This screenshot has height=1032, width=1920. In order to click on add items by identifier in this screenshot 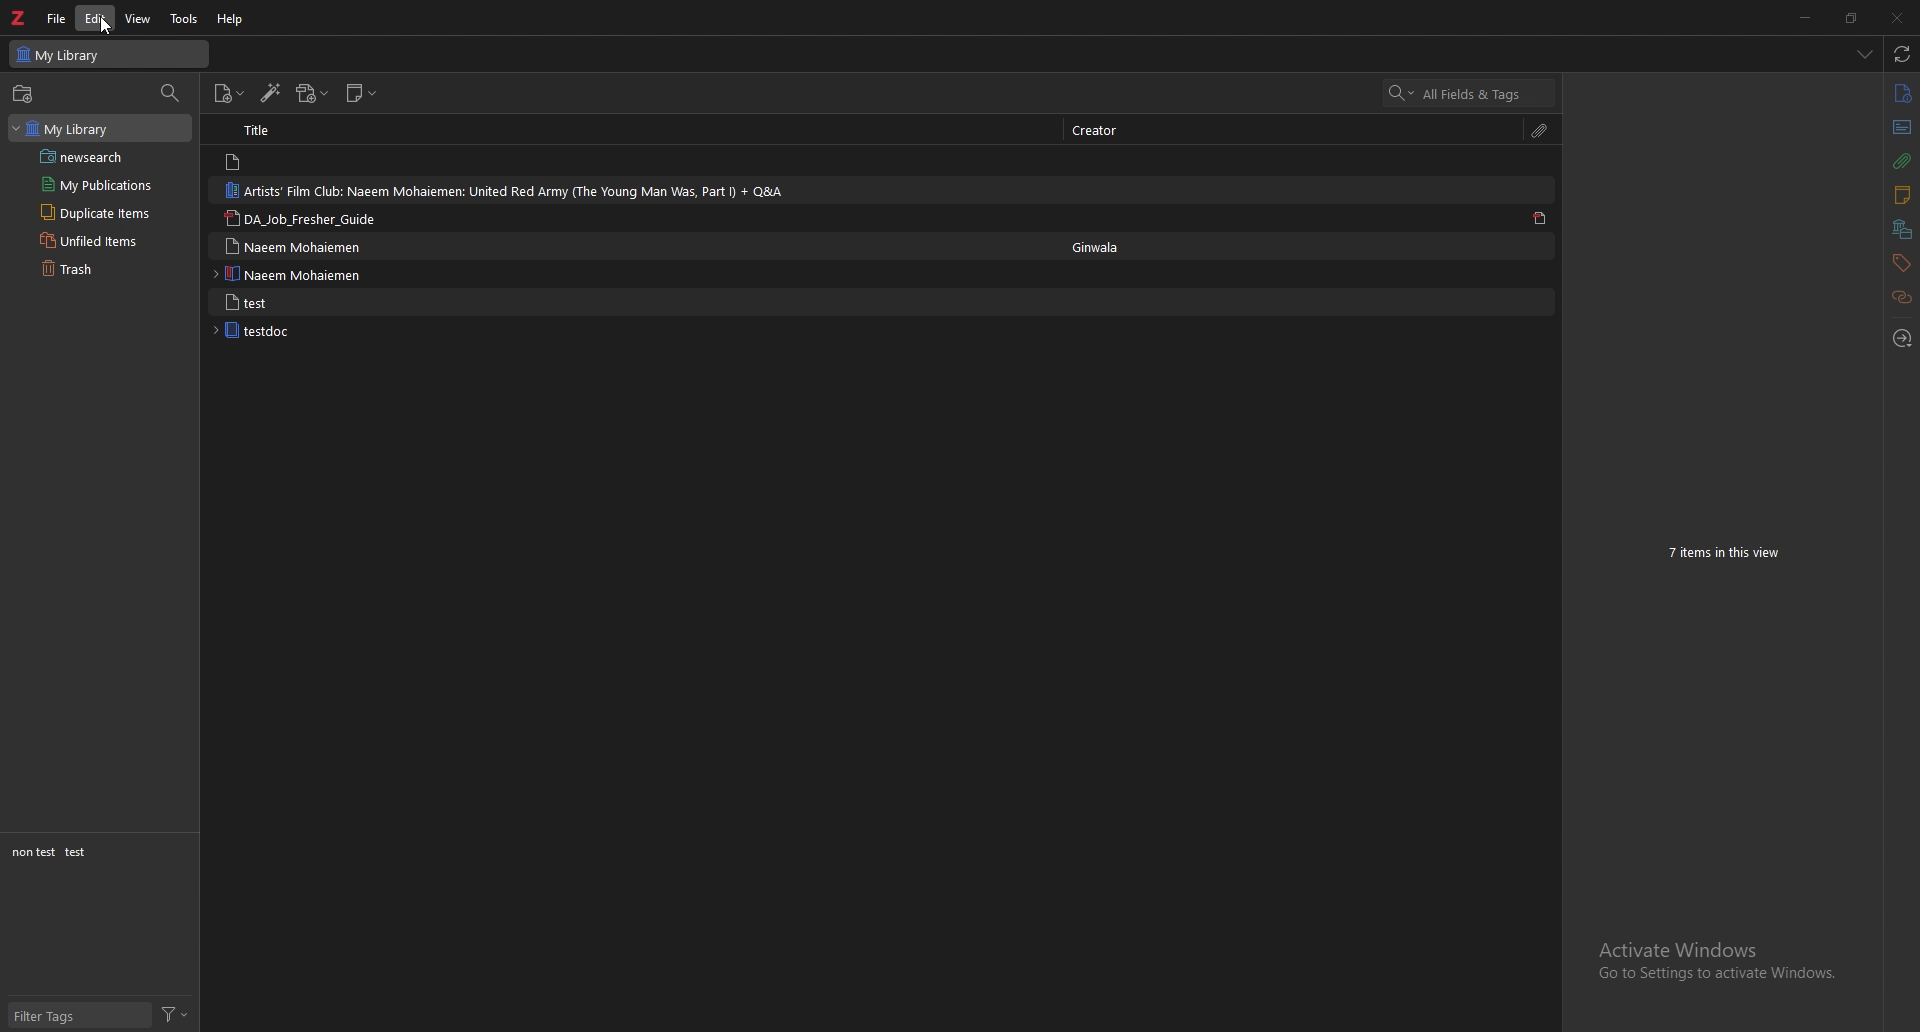, I will do `click(273, 94)`.